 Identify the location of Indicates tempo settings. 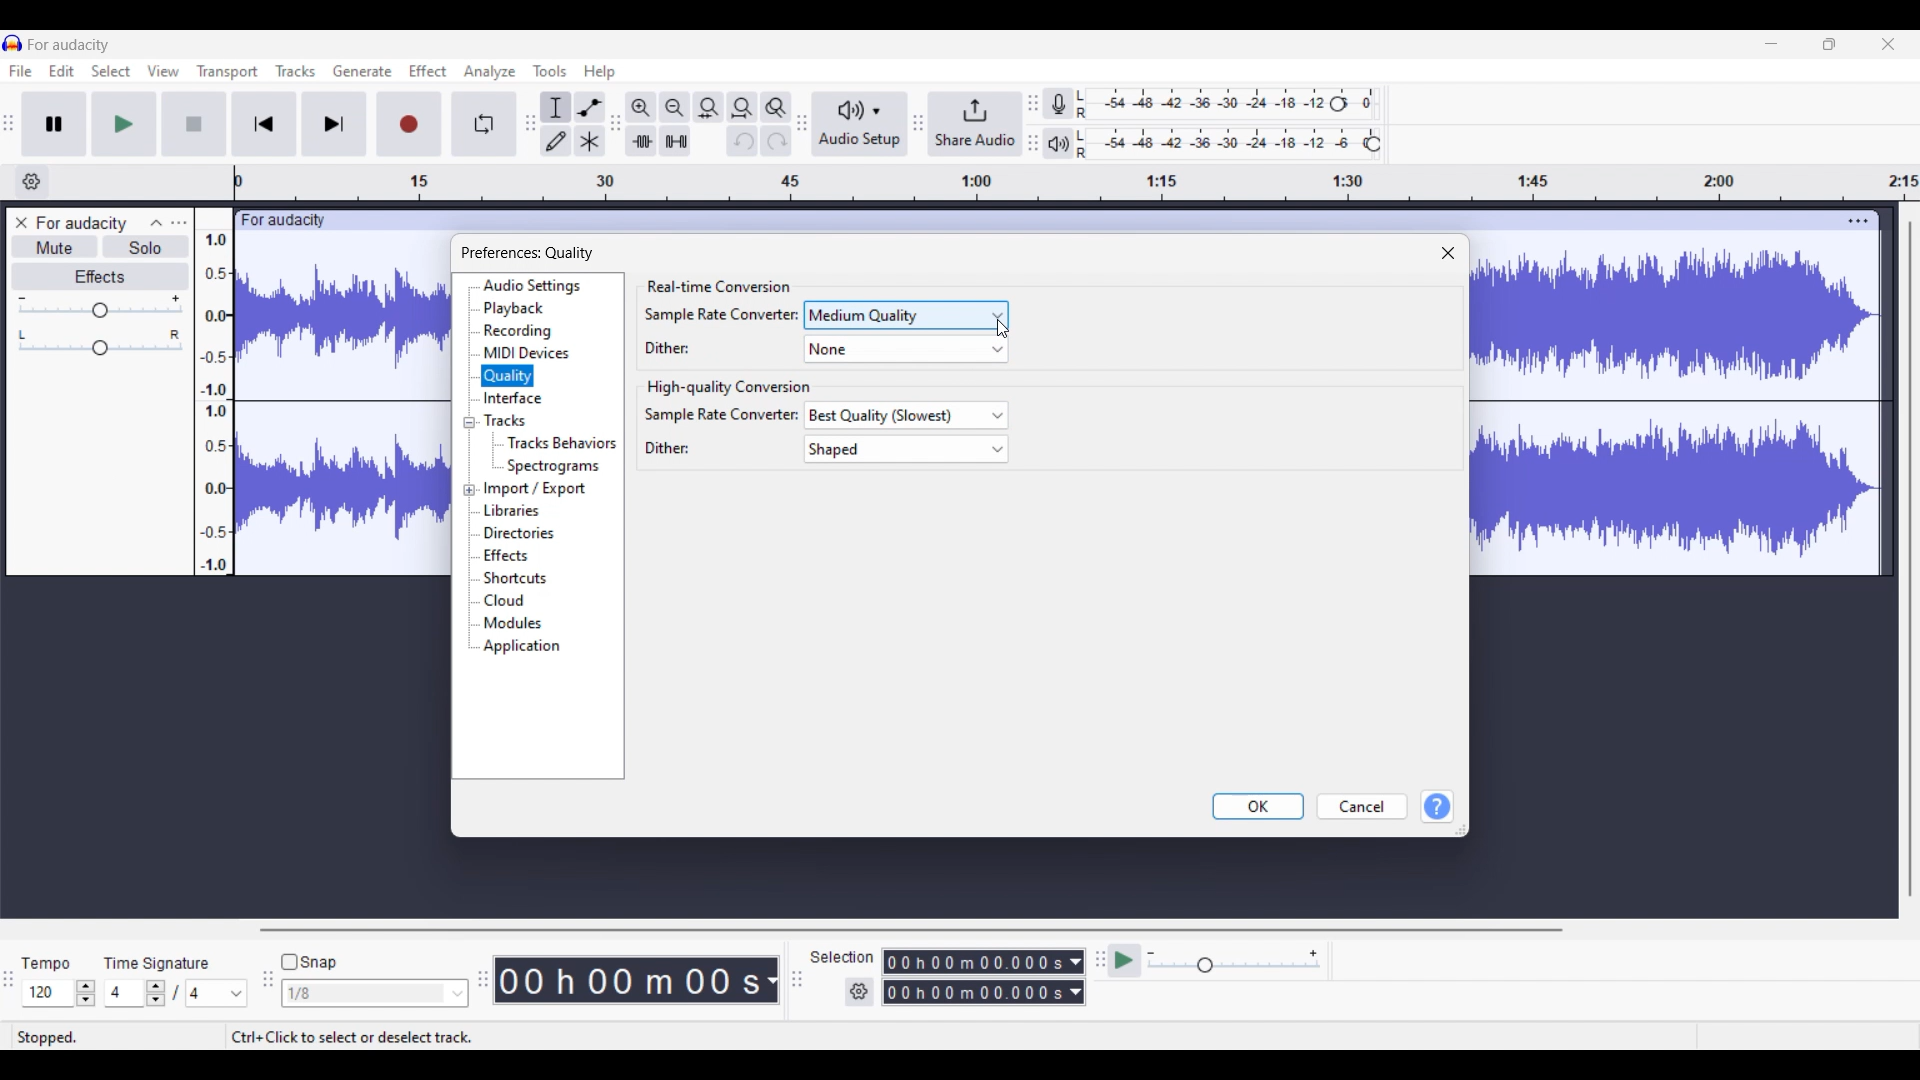
(46, 964).